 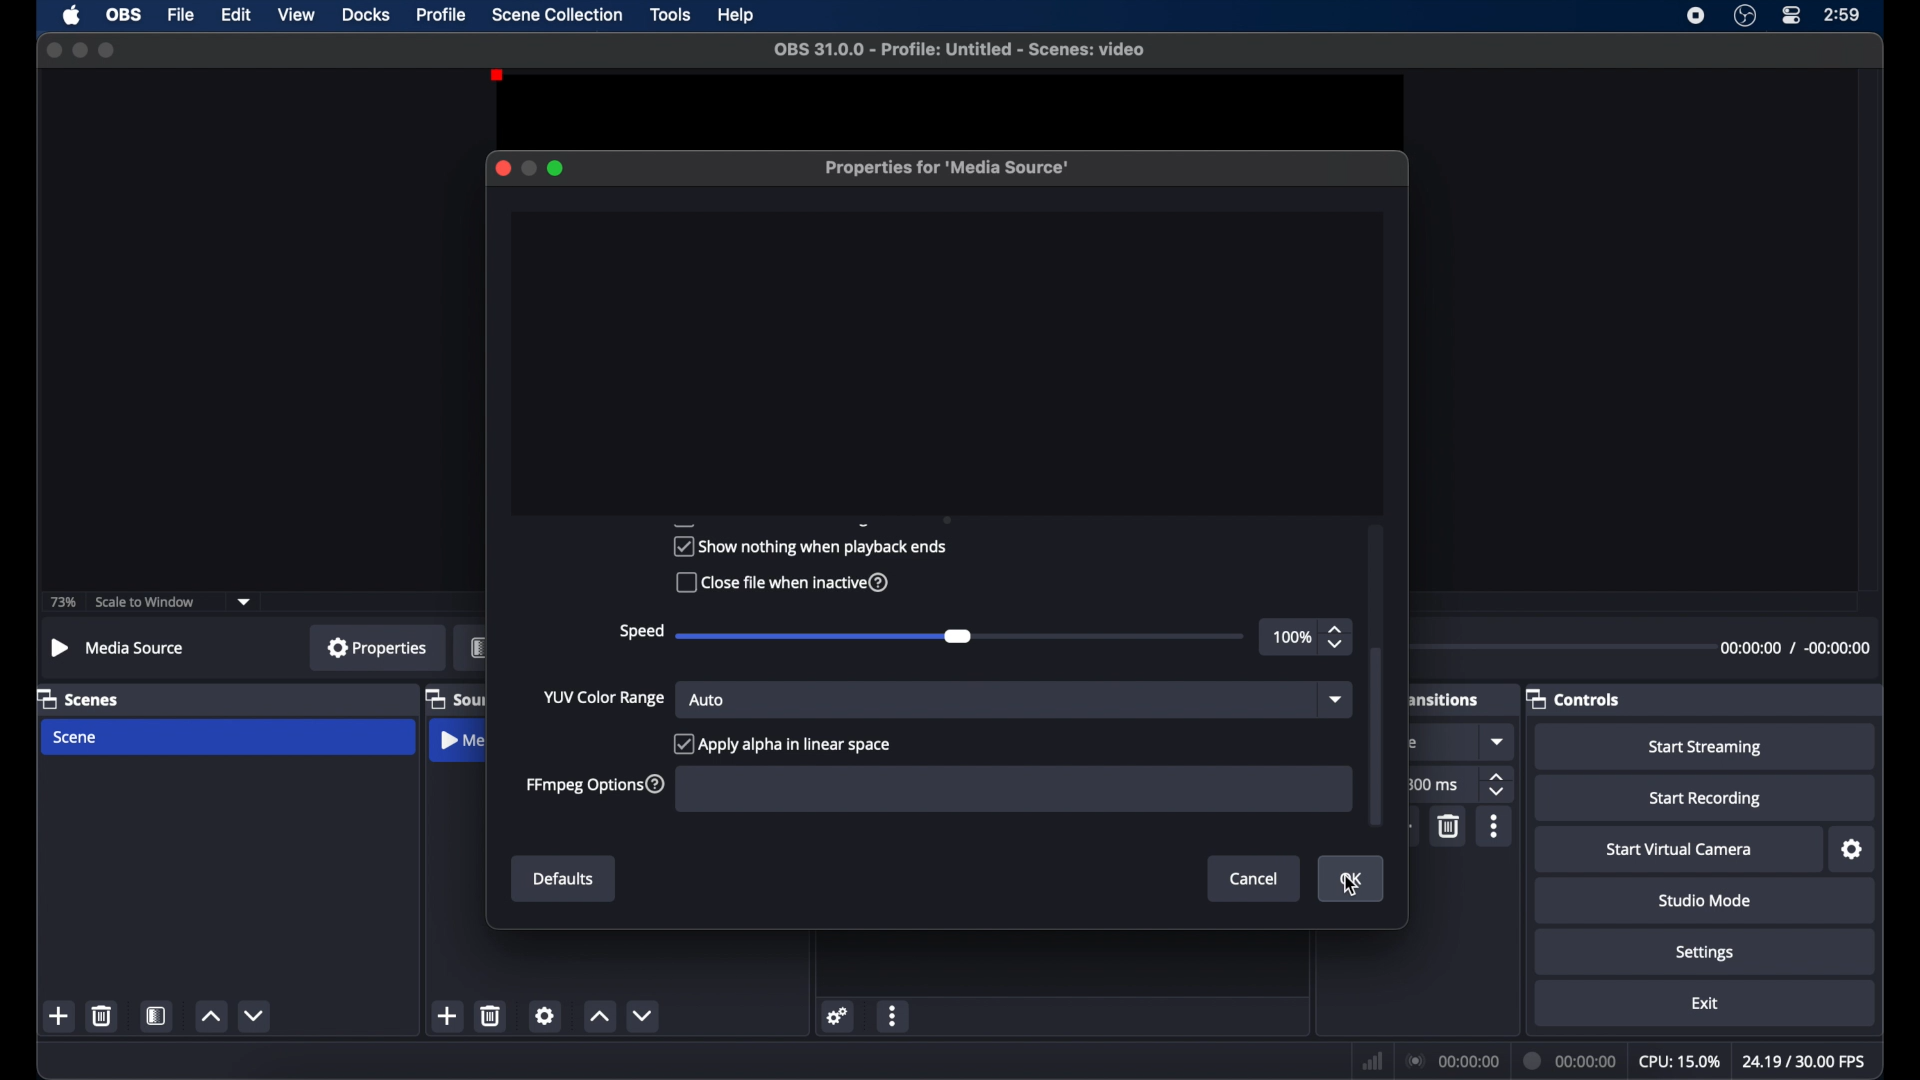 What do you see at coordinates (367, 16) in the screenshot?
I see `docks` at bounding box center [367, 16].